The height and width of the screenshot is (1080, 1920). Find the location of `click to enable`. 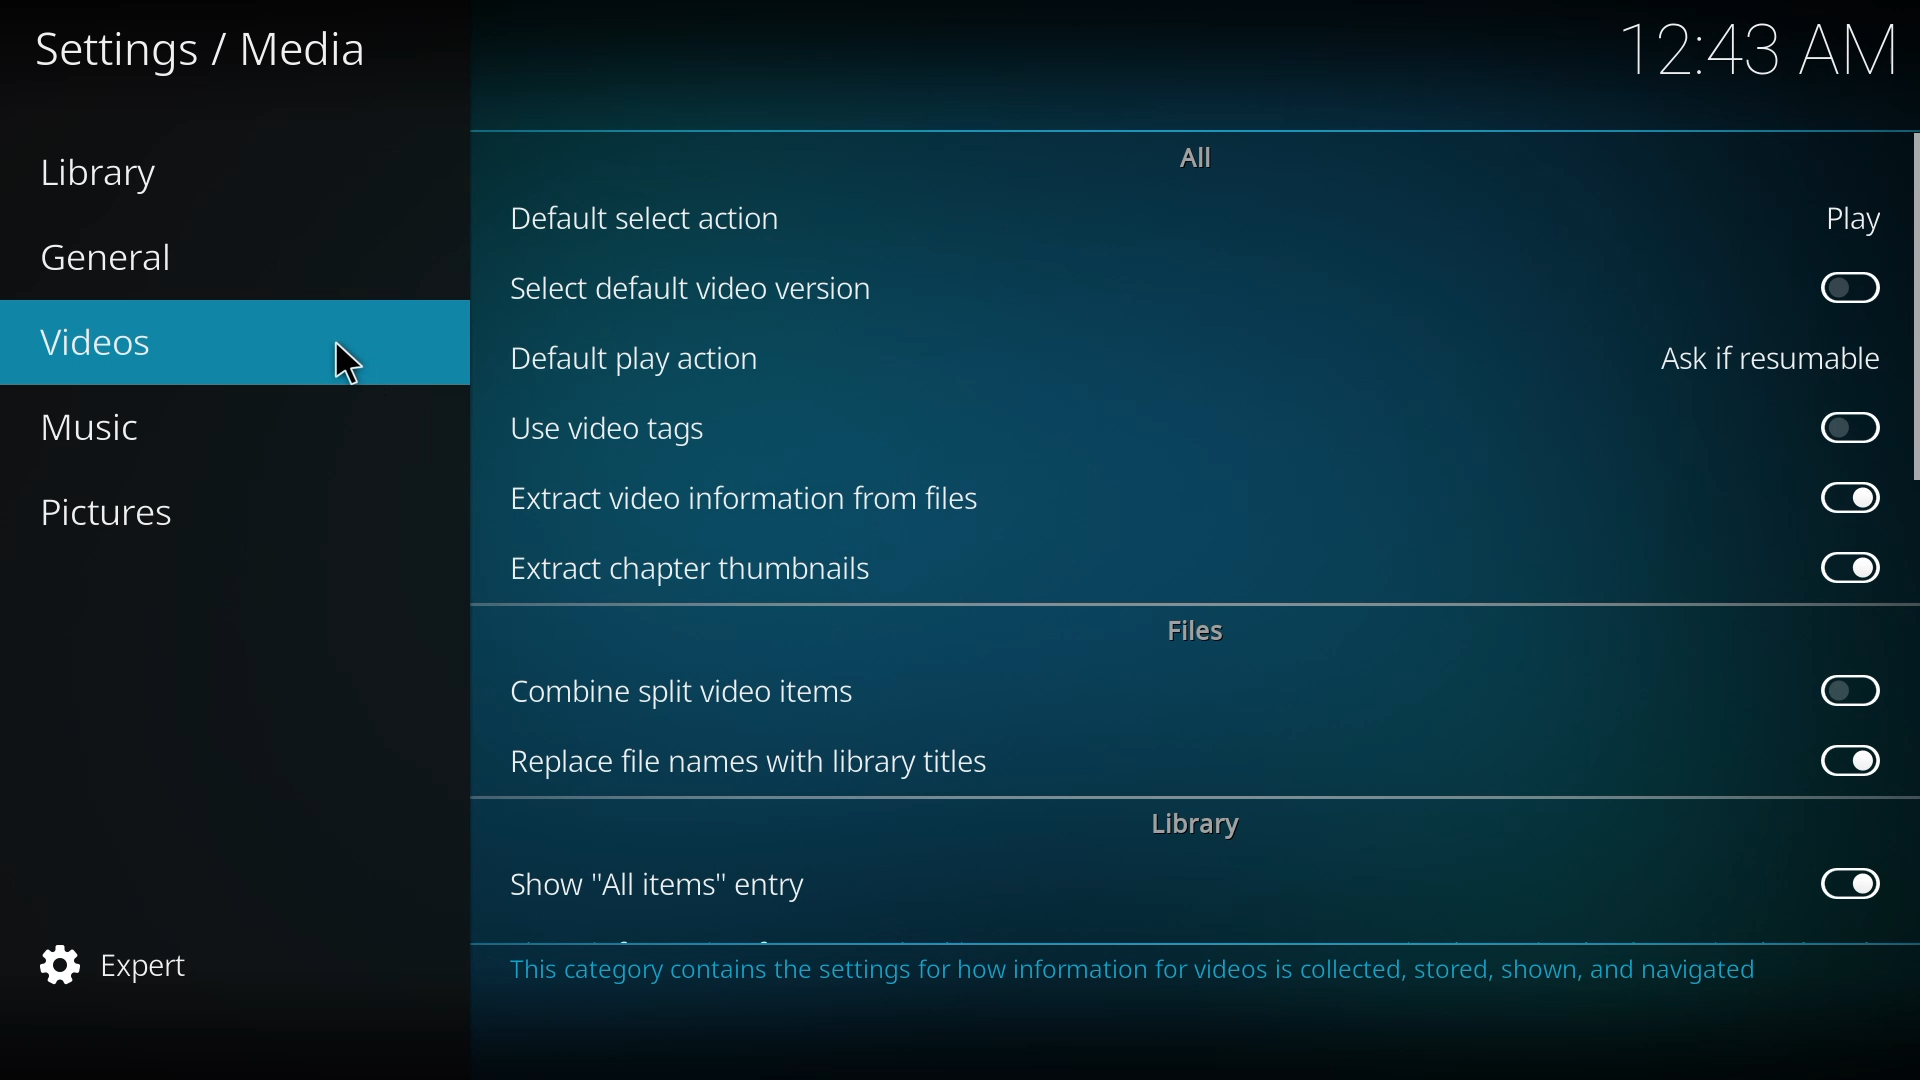

click to enable is located at coordinates (1846, 286).